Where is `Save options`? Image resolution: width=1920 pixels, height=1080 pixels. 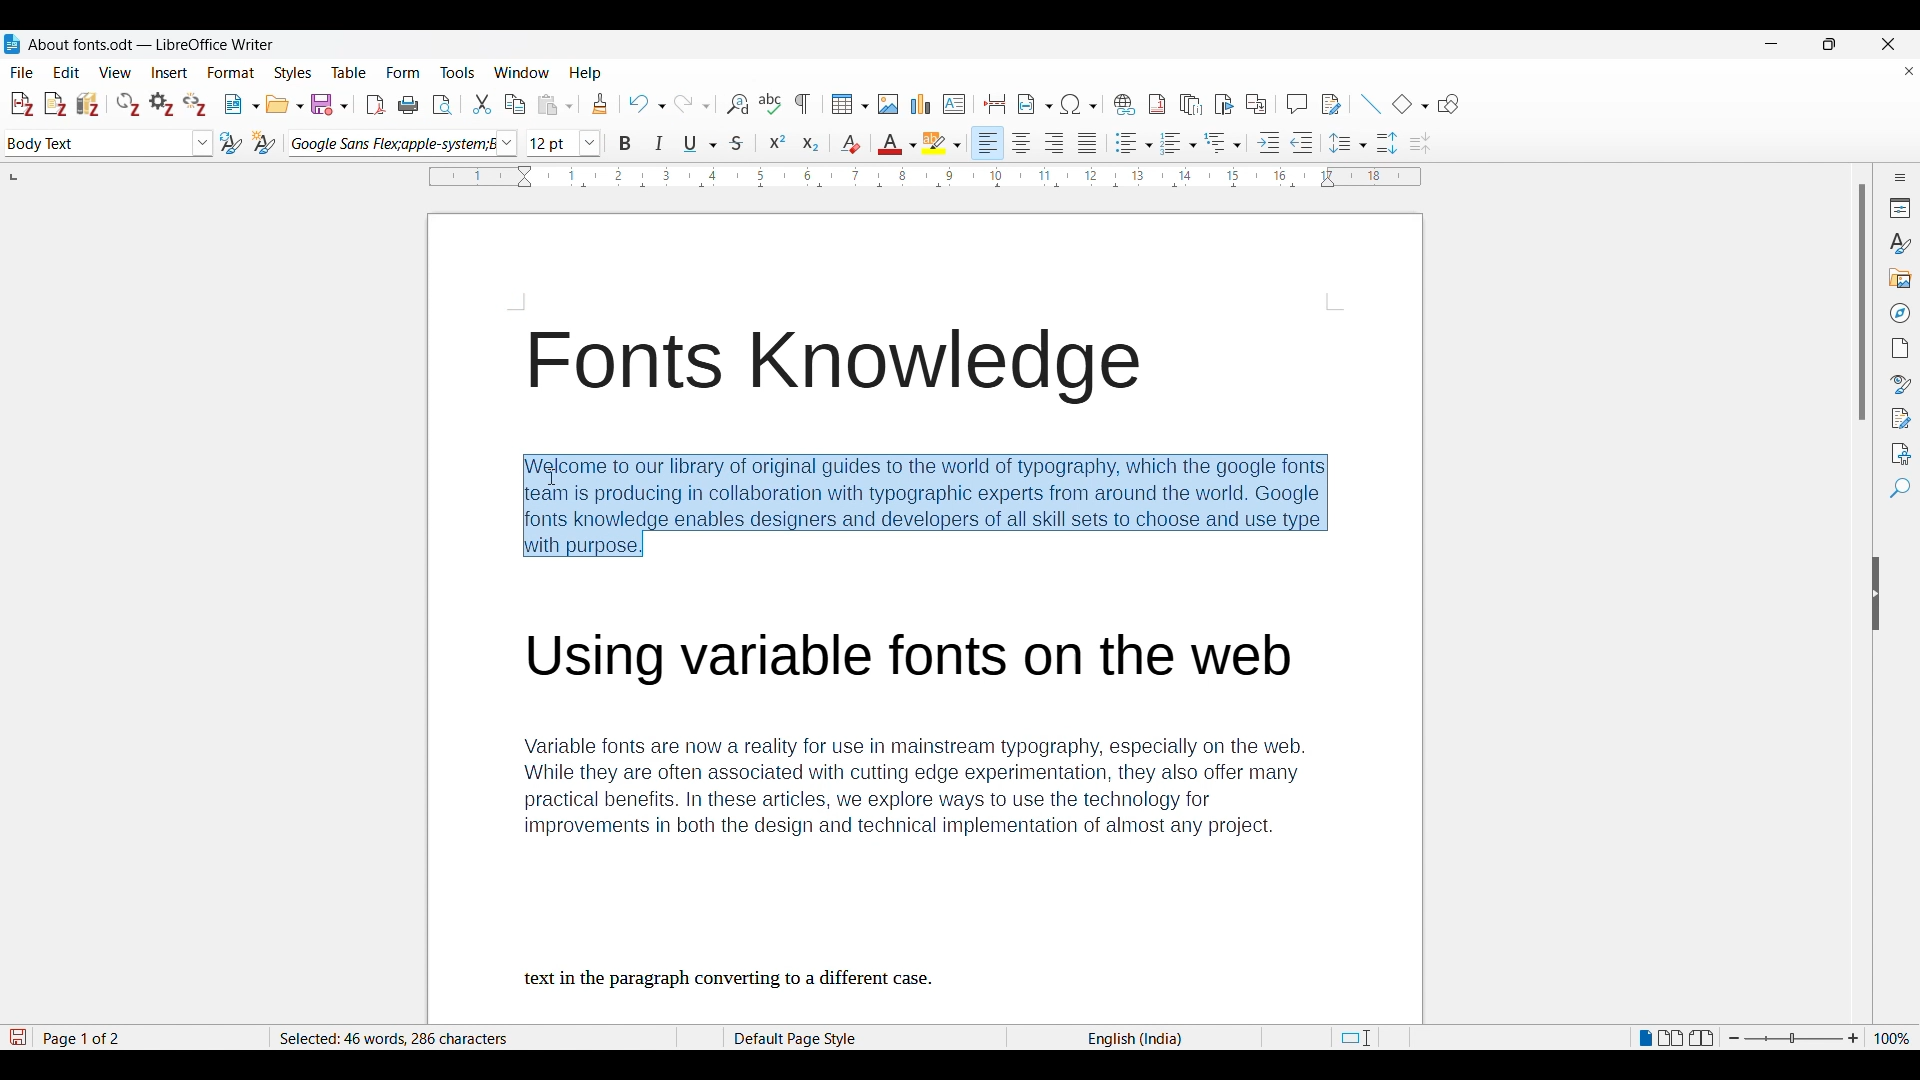 Save options is located at coordinates (329, 105).